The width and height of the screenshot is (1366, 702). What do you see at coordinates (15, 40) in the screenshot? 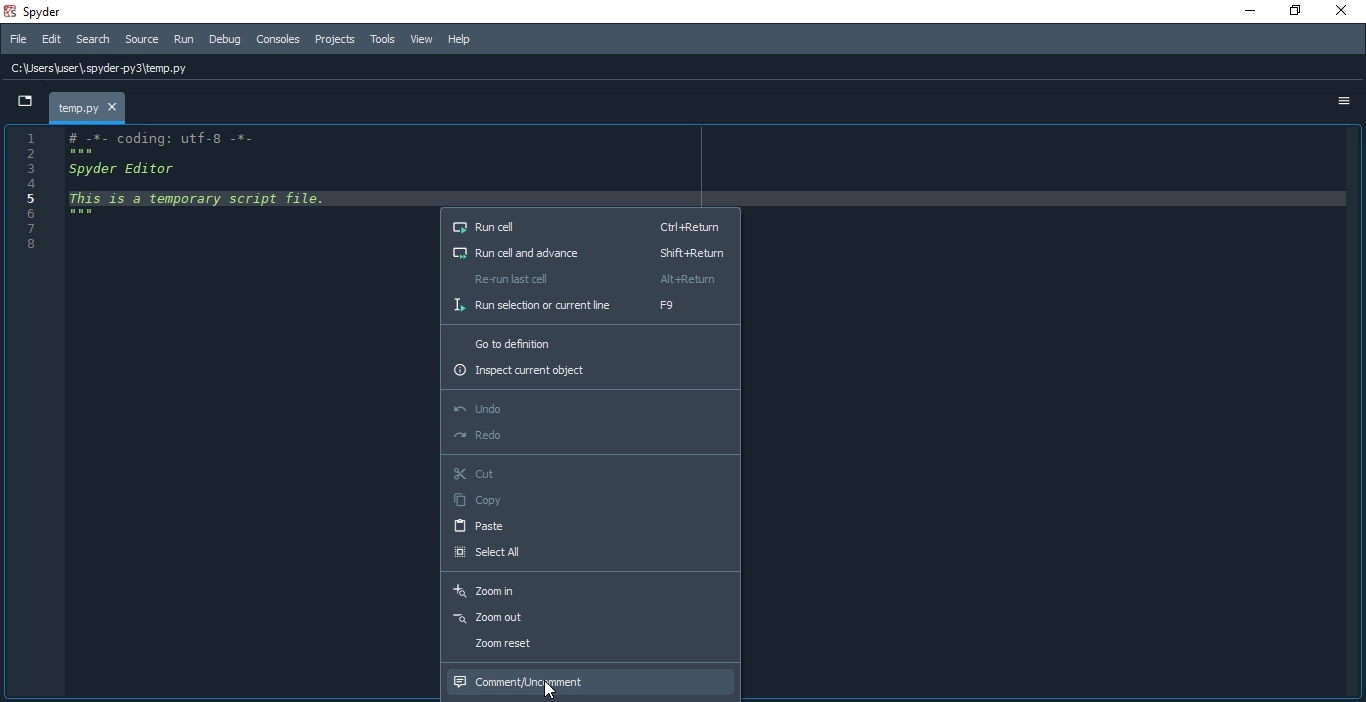
I see `File ` at bounding box center [15, 40].